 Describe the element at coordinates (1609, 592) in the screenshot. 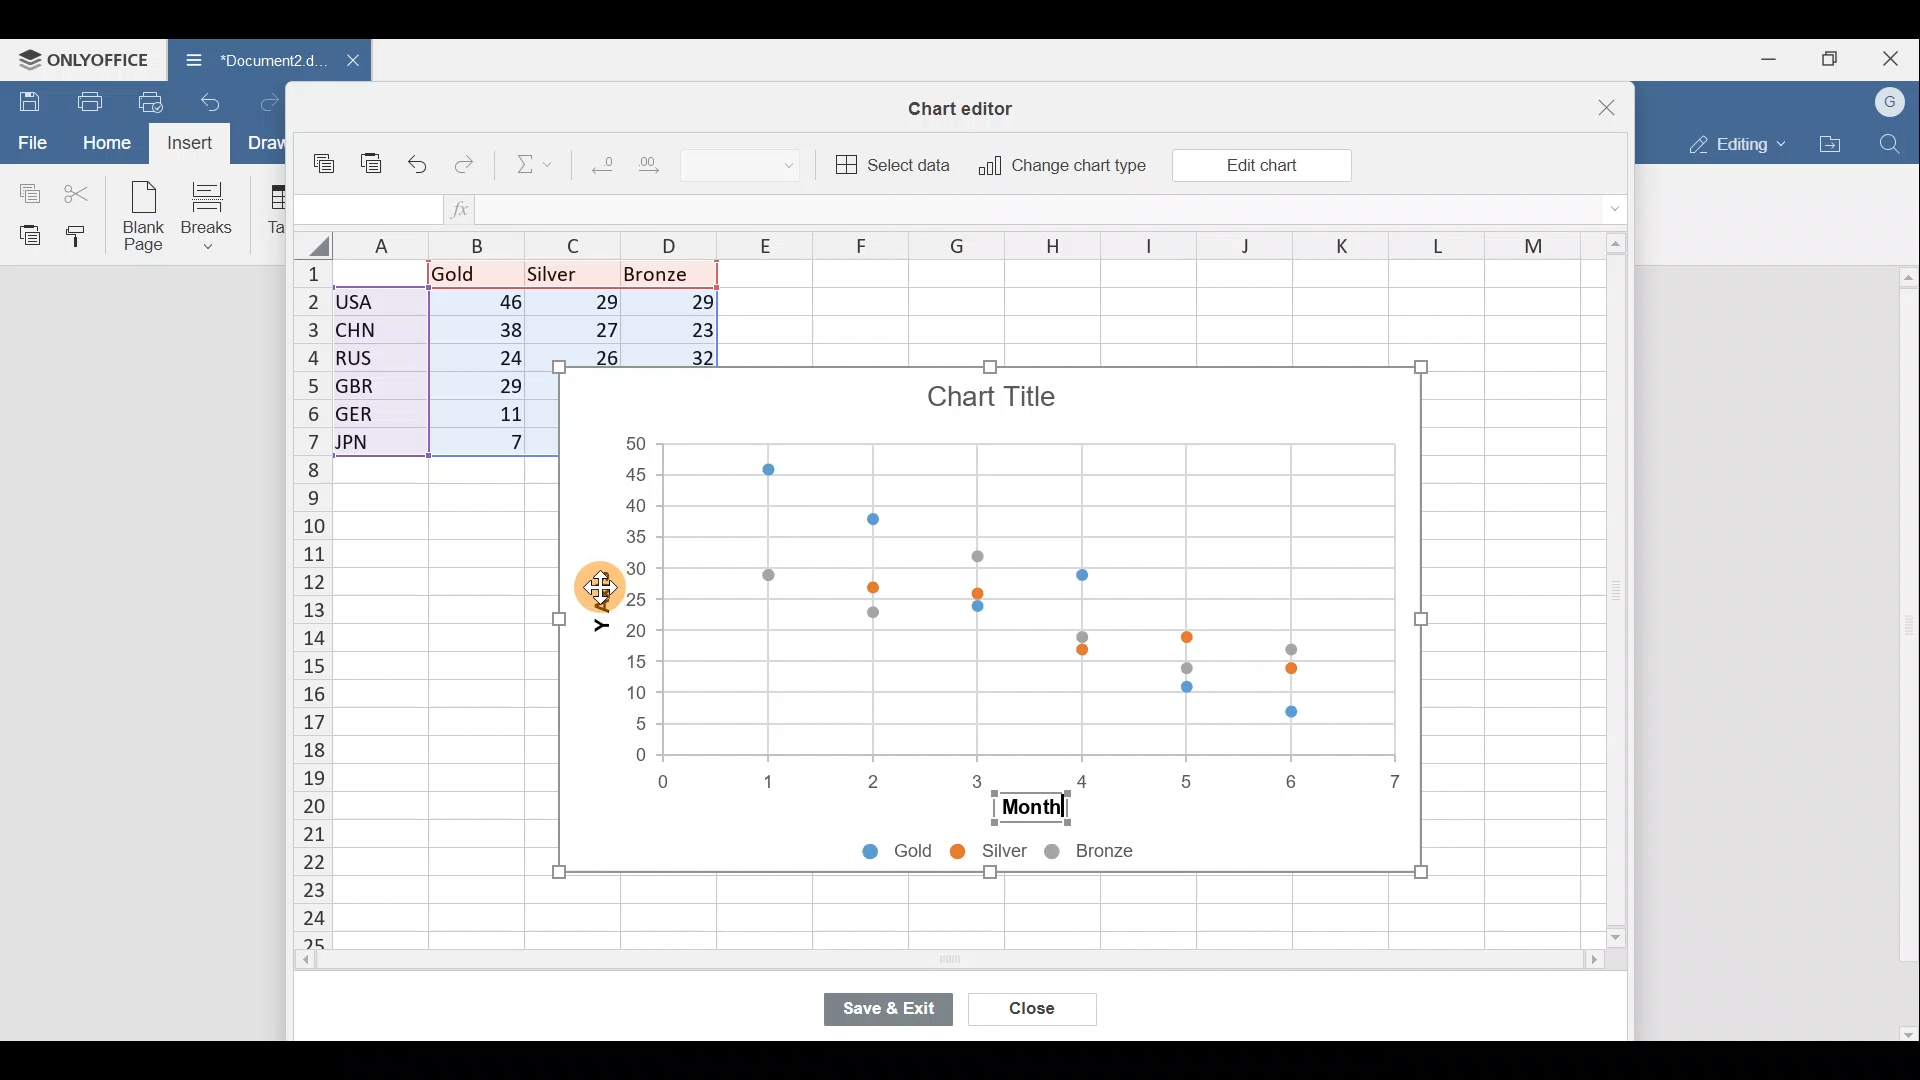

I see `Scroll bar` at that location.